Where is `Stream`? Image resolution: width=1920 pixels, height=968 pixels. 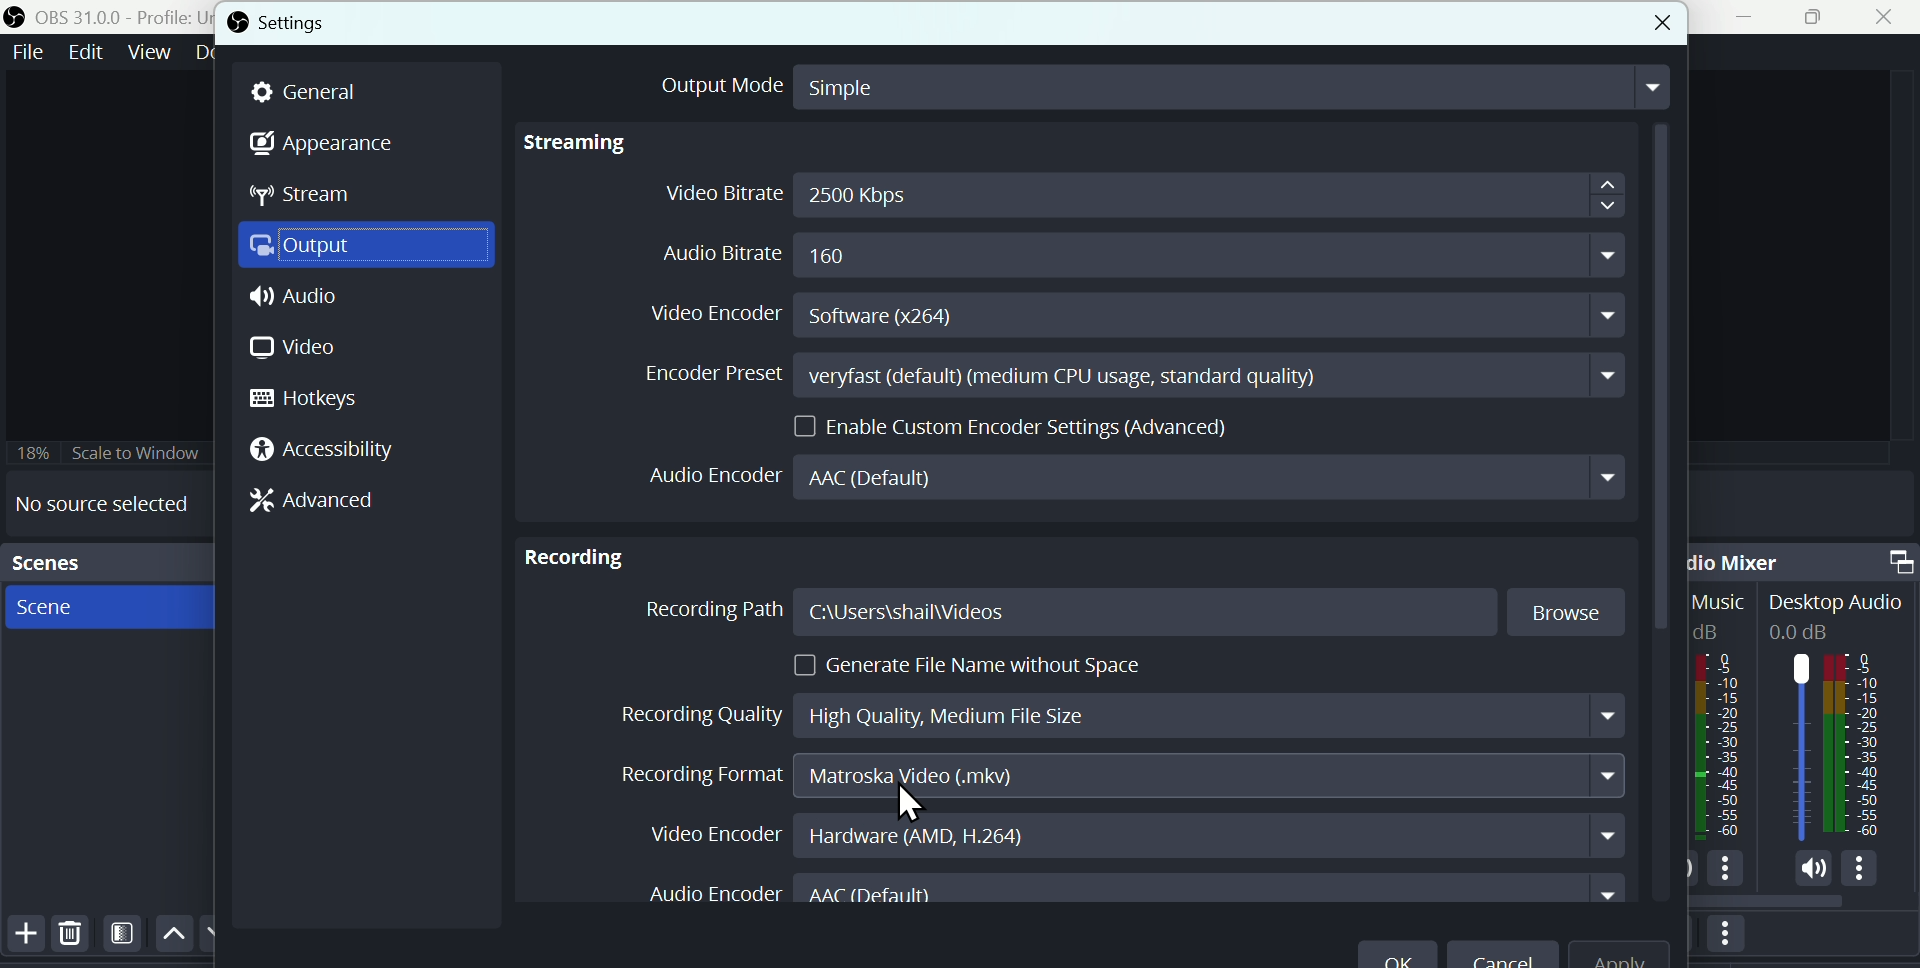
Stream is located at coordinates (312, 194).